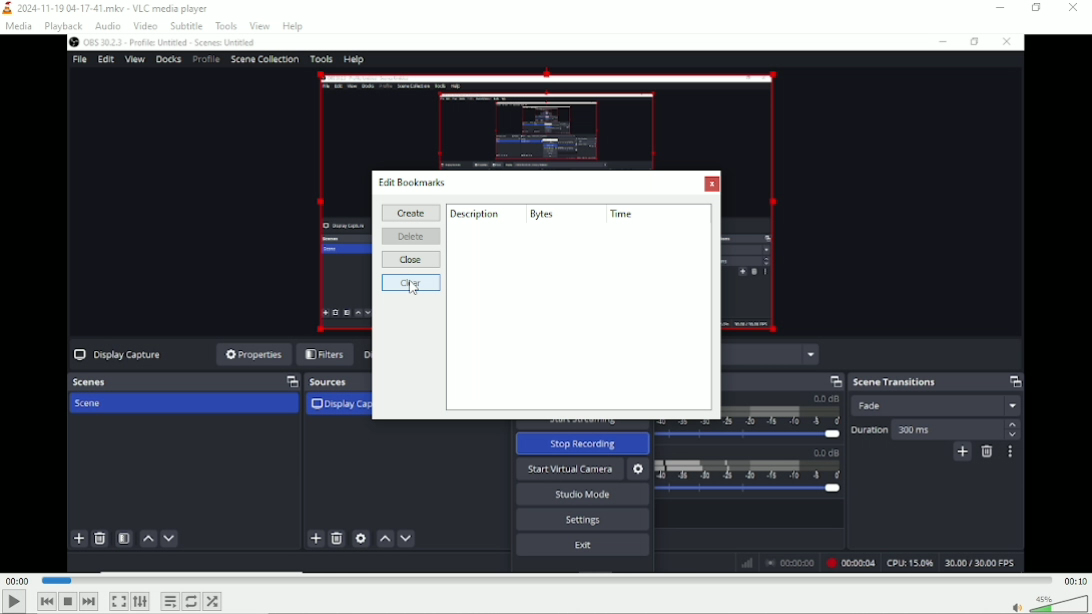 The image size is (1092, 614). Describe the element at coordinates (410, 213) in the screenshot. I see `Create` at that location.